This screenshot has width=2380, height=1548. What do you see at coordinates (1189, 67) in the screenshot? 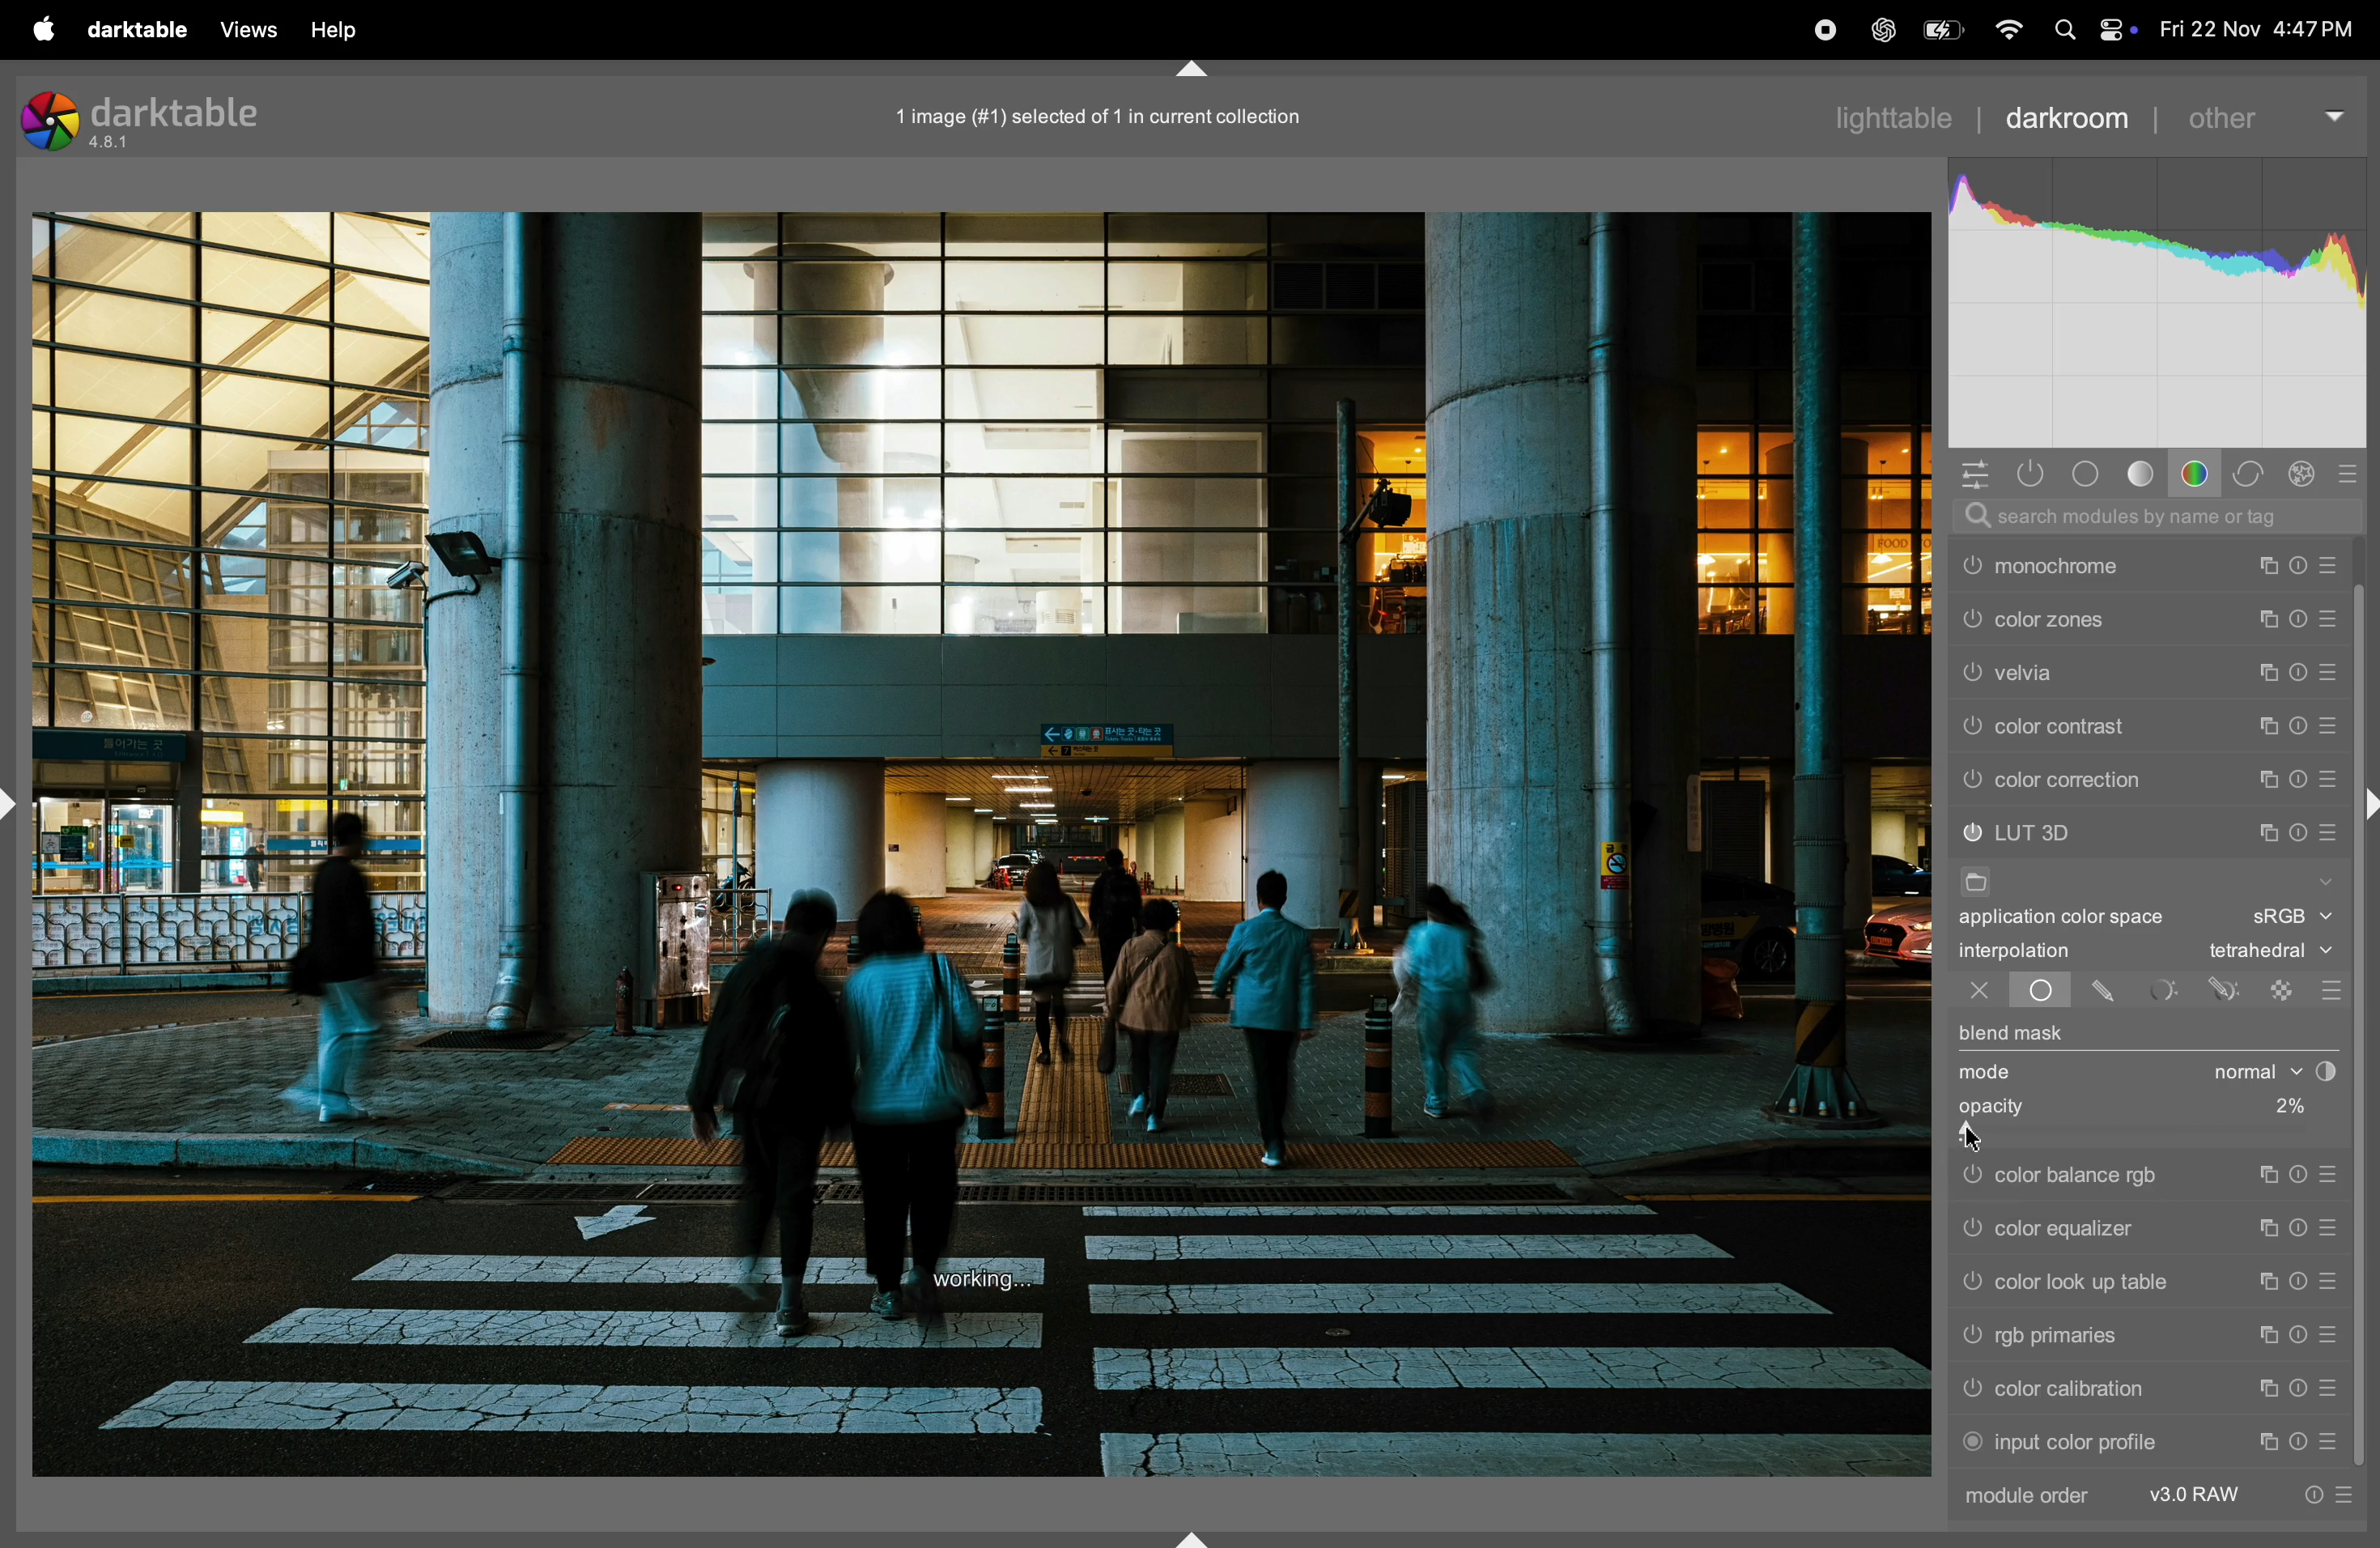
I see `shift+ctrl+t` at bounding box center [1189, 67].